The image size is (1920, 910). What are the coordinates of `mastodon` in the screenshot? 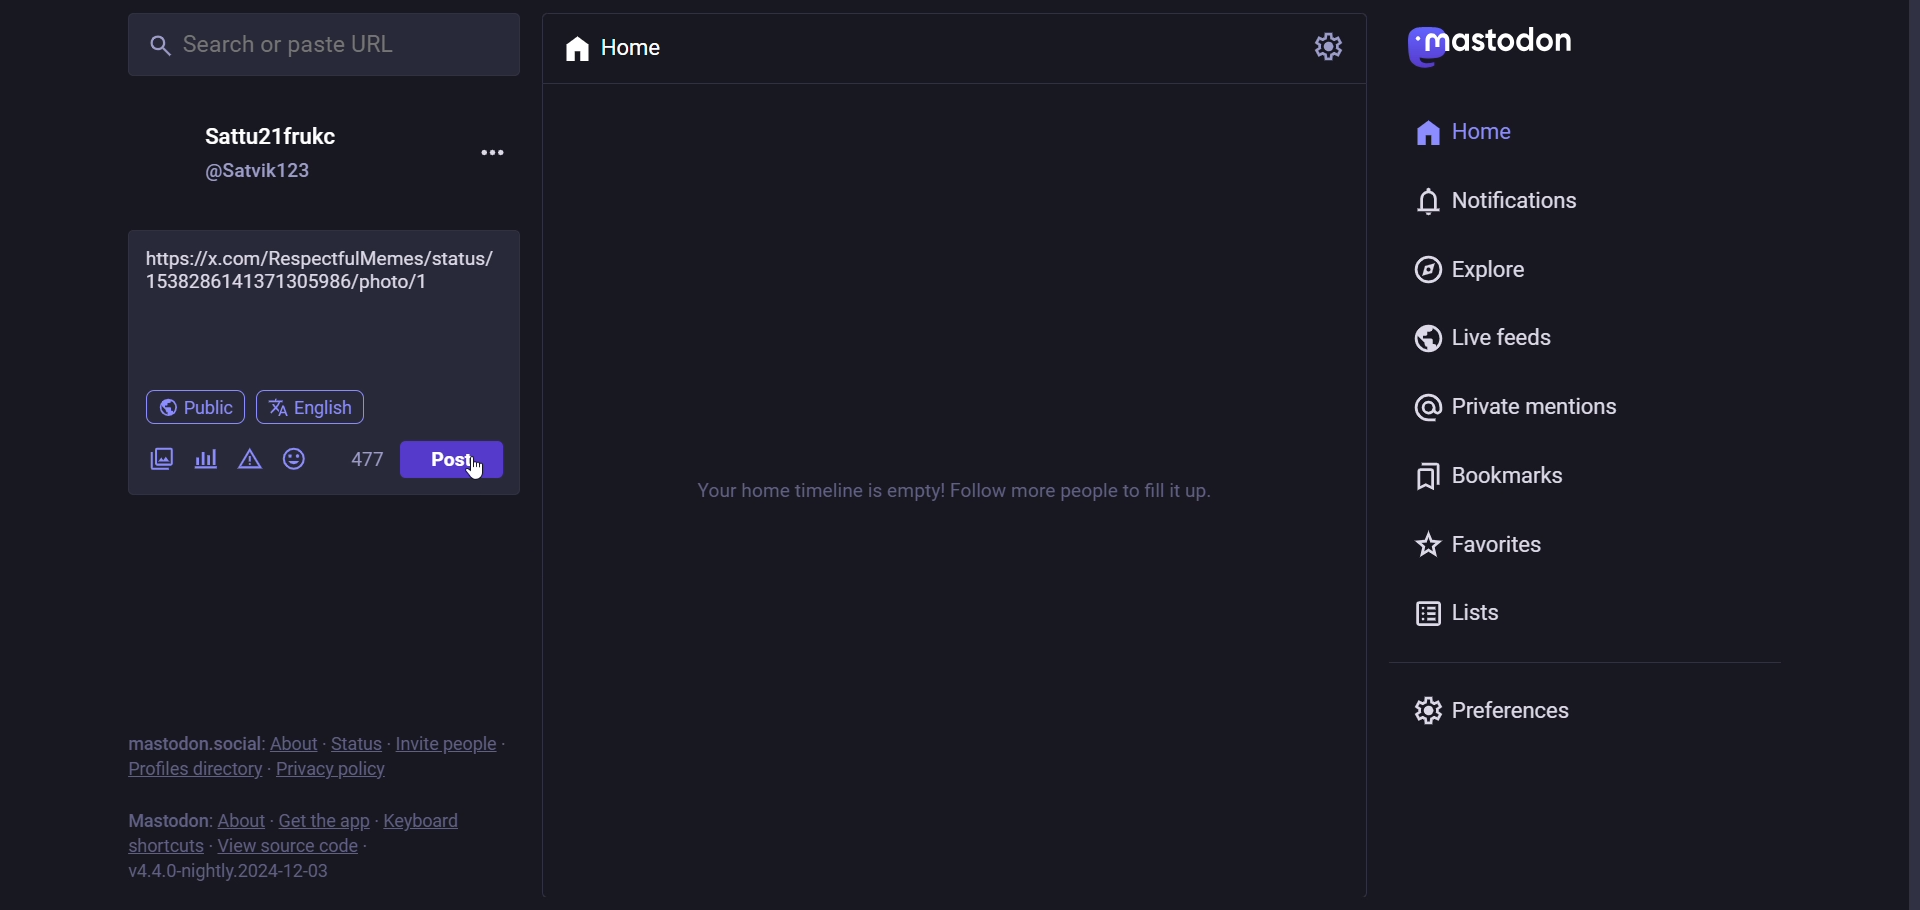 It's located at (164, 741).